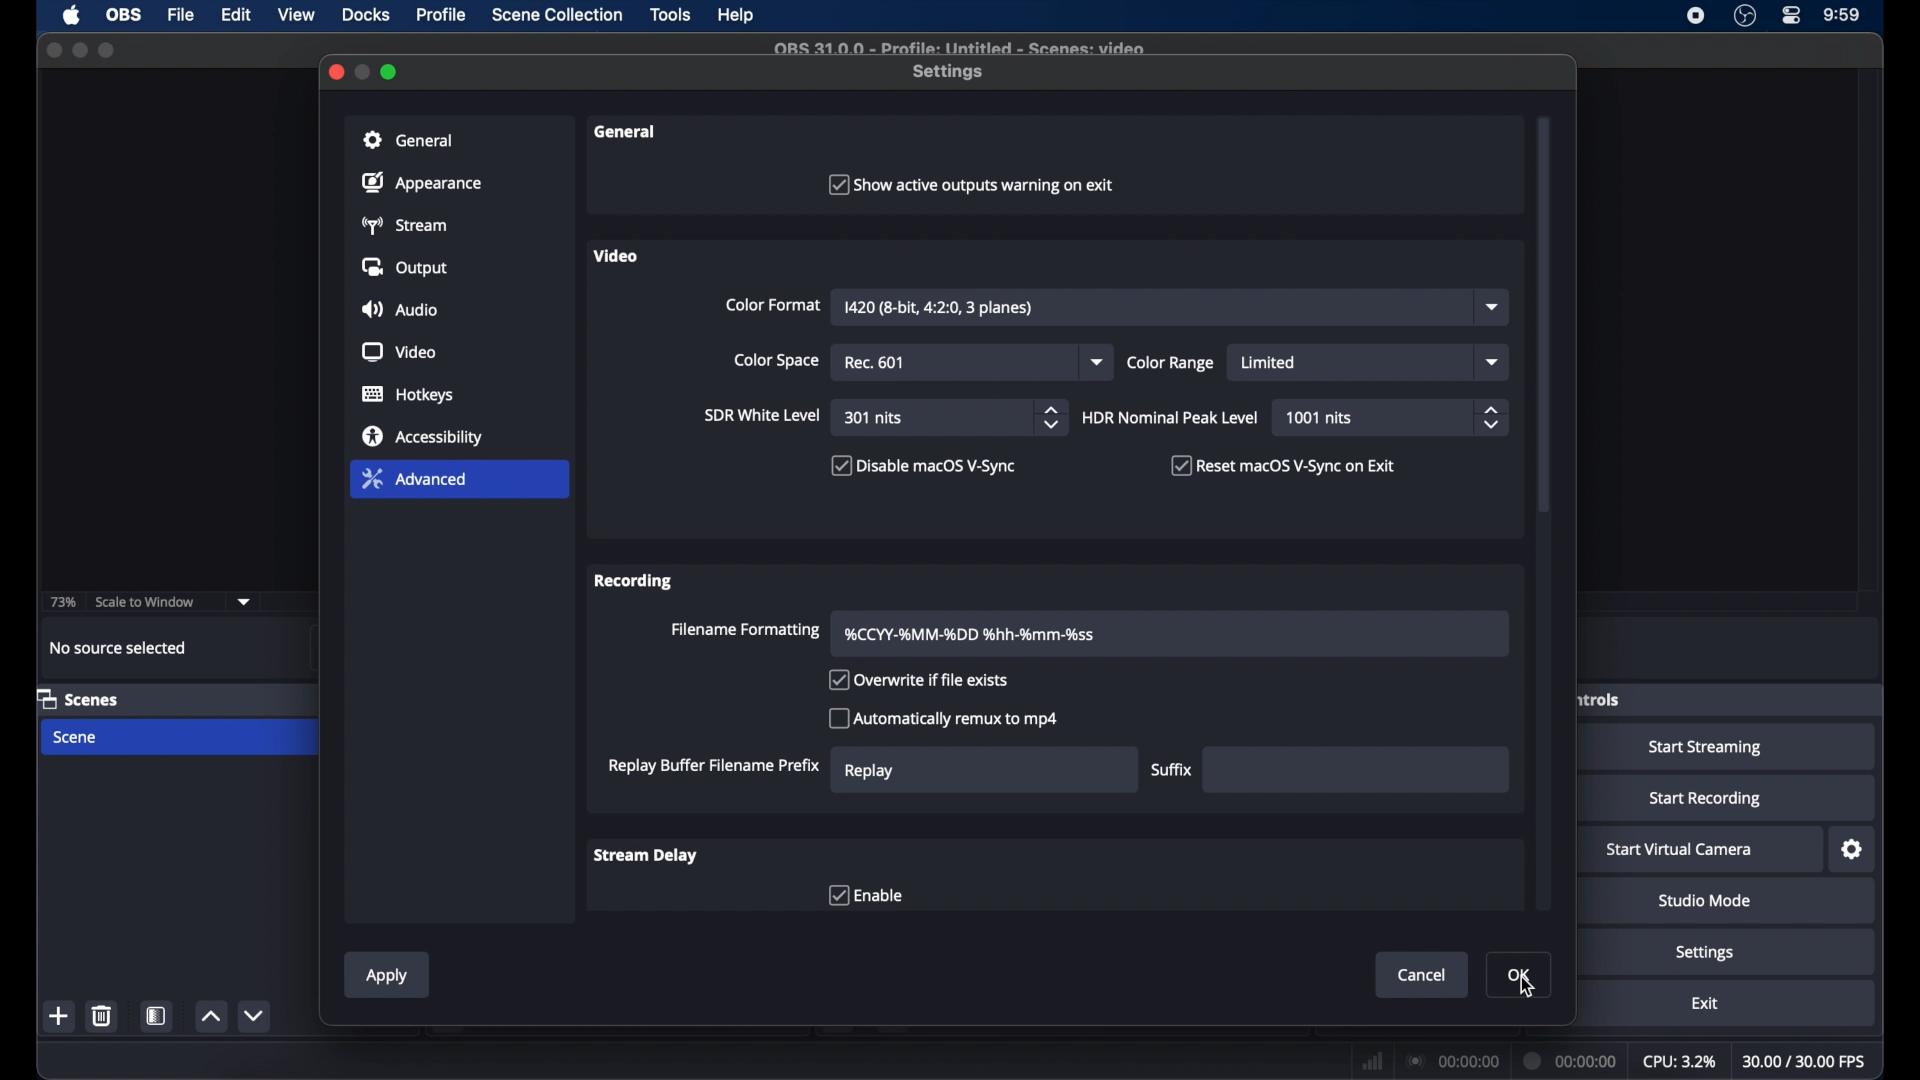 The height and width of the screenshot is (1080, 1920). What do you see at coordinates (244, 600) in the screenshot?
I see `dropdown` at bounding box center [244, 600].